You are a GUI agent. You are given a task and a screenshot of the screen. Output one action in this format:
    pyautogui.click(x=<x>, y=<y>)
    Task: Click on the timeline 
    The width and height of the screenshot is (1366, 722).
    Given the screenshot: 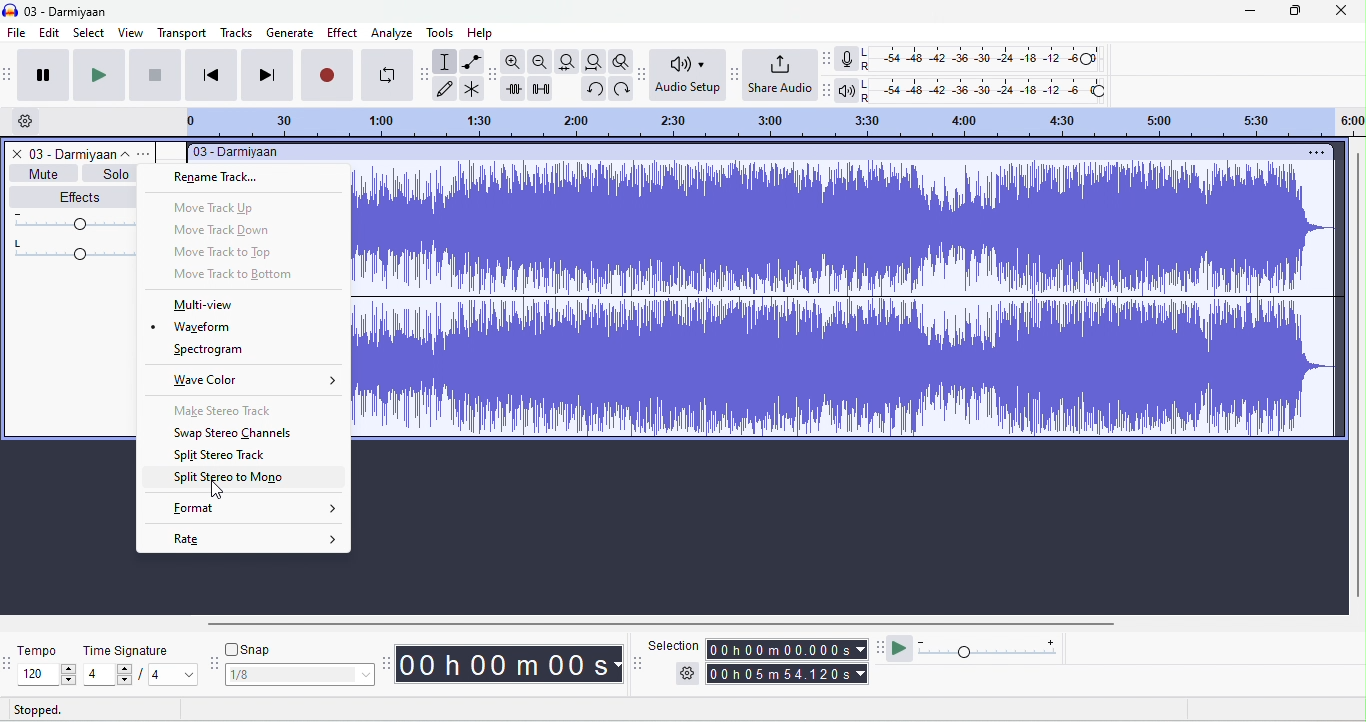 What is the action you would take?
    pyautogui.click(x=773, y=123)
    